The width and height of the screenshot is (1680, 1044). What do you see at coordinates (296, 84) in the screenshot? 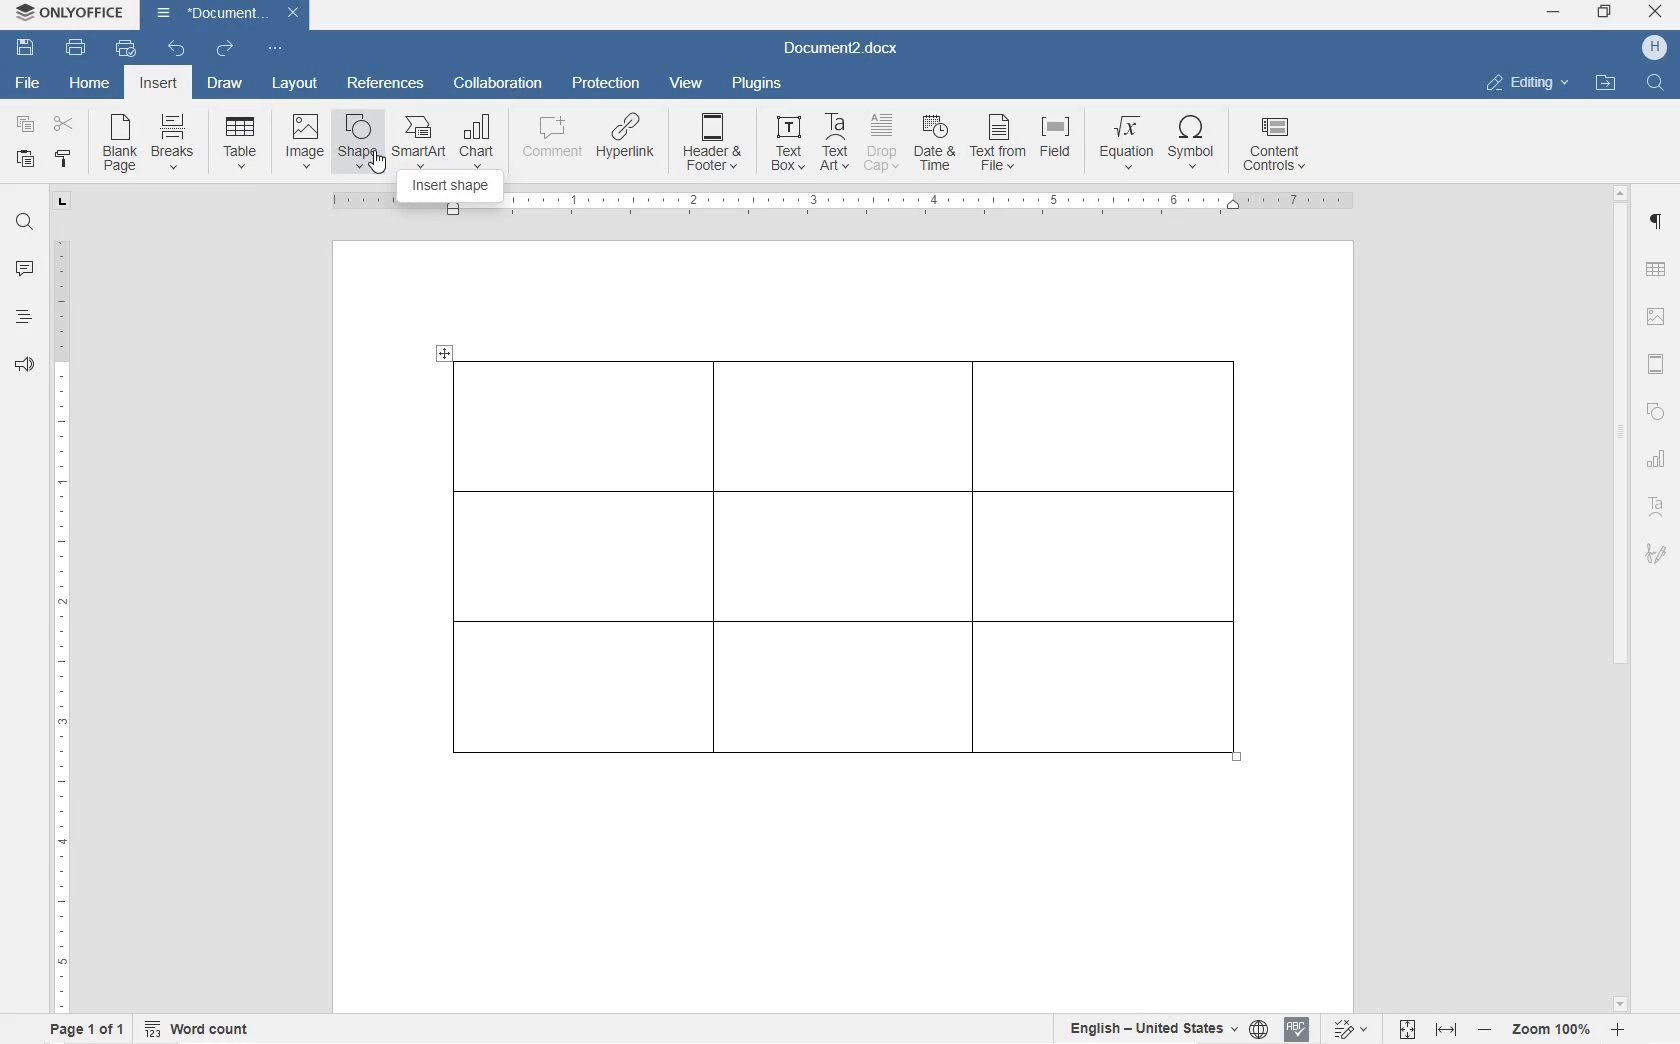
I see `layout` at bounding box center [296, 84].